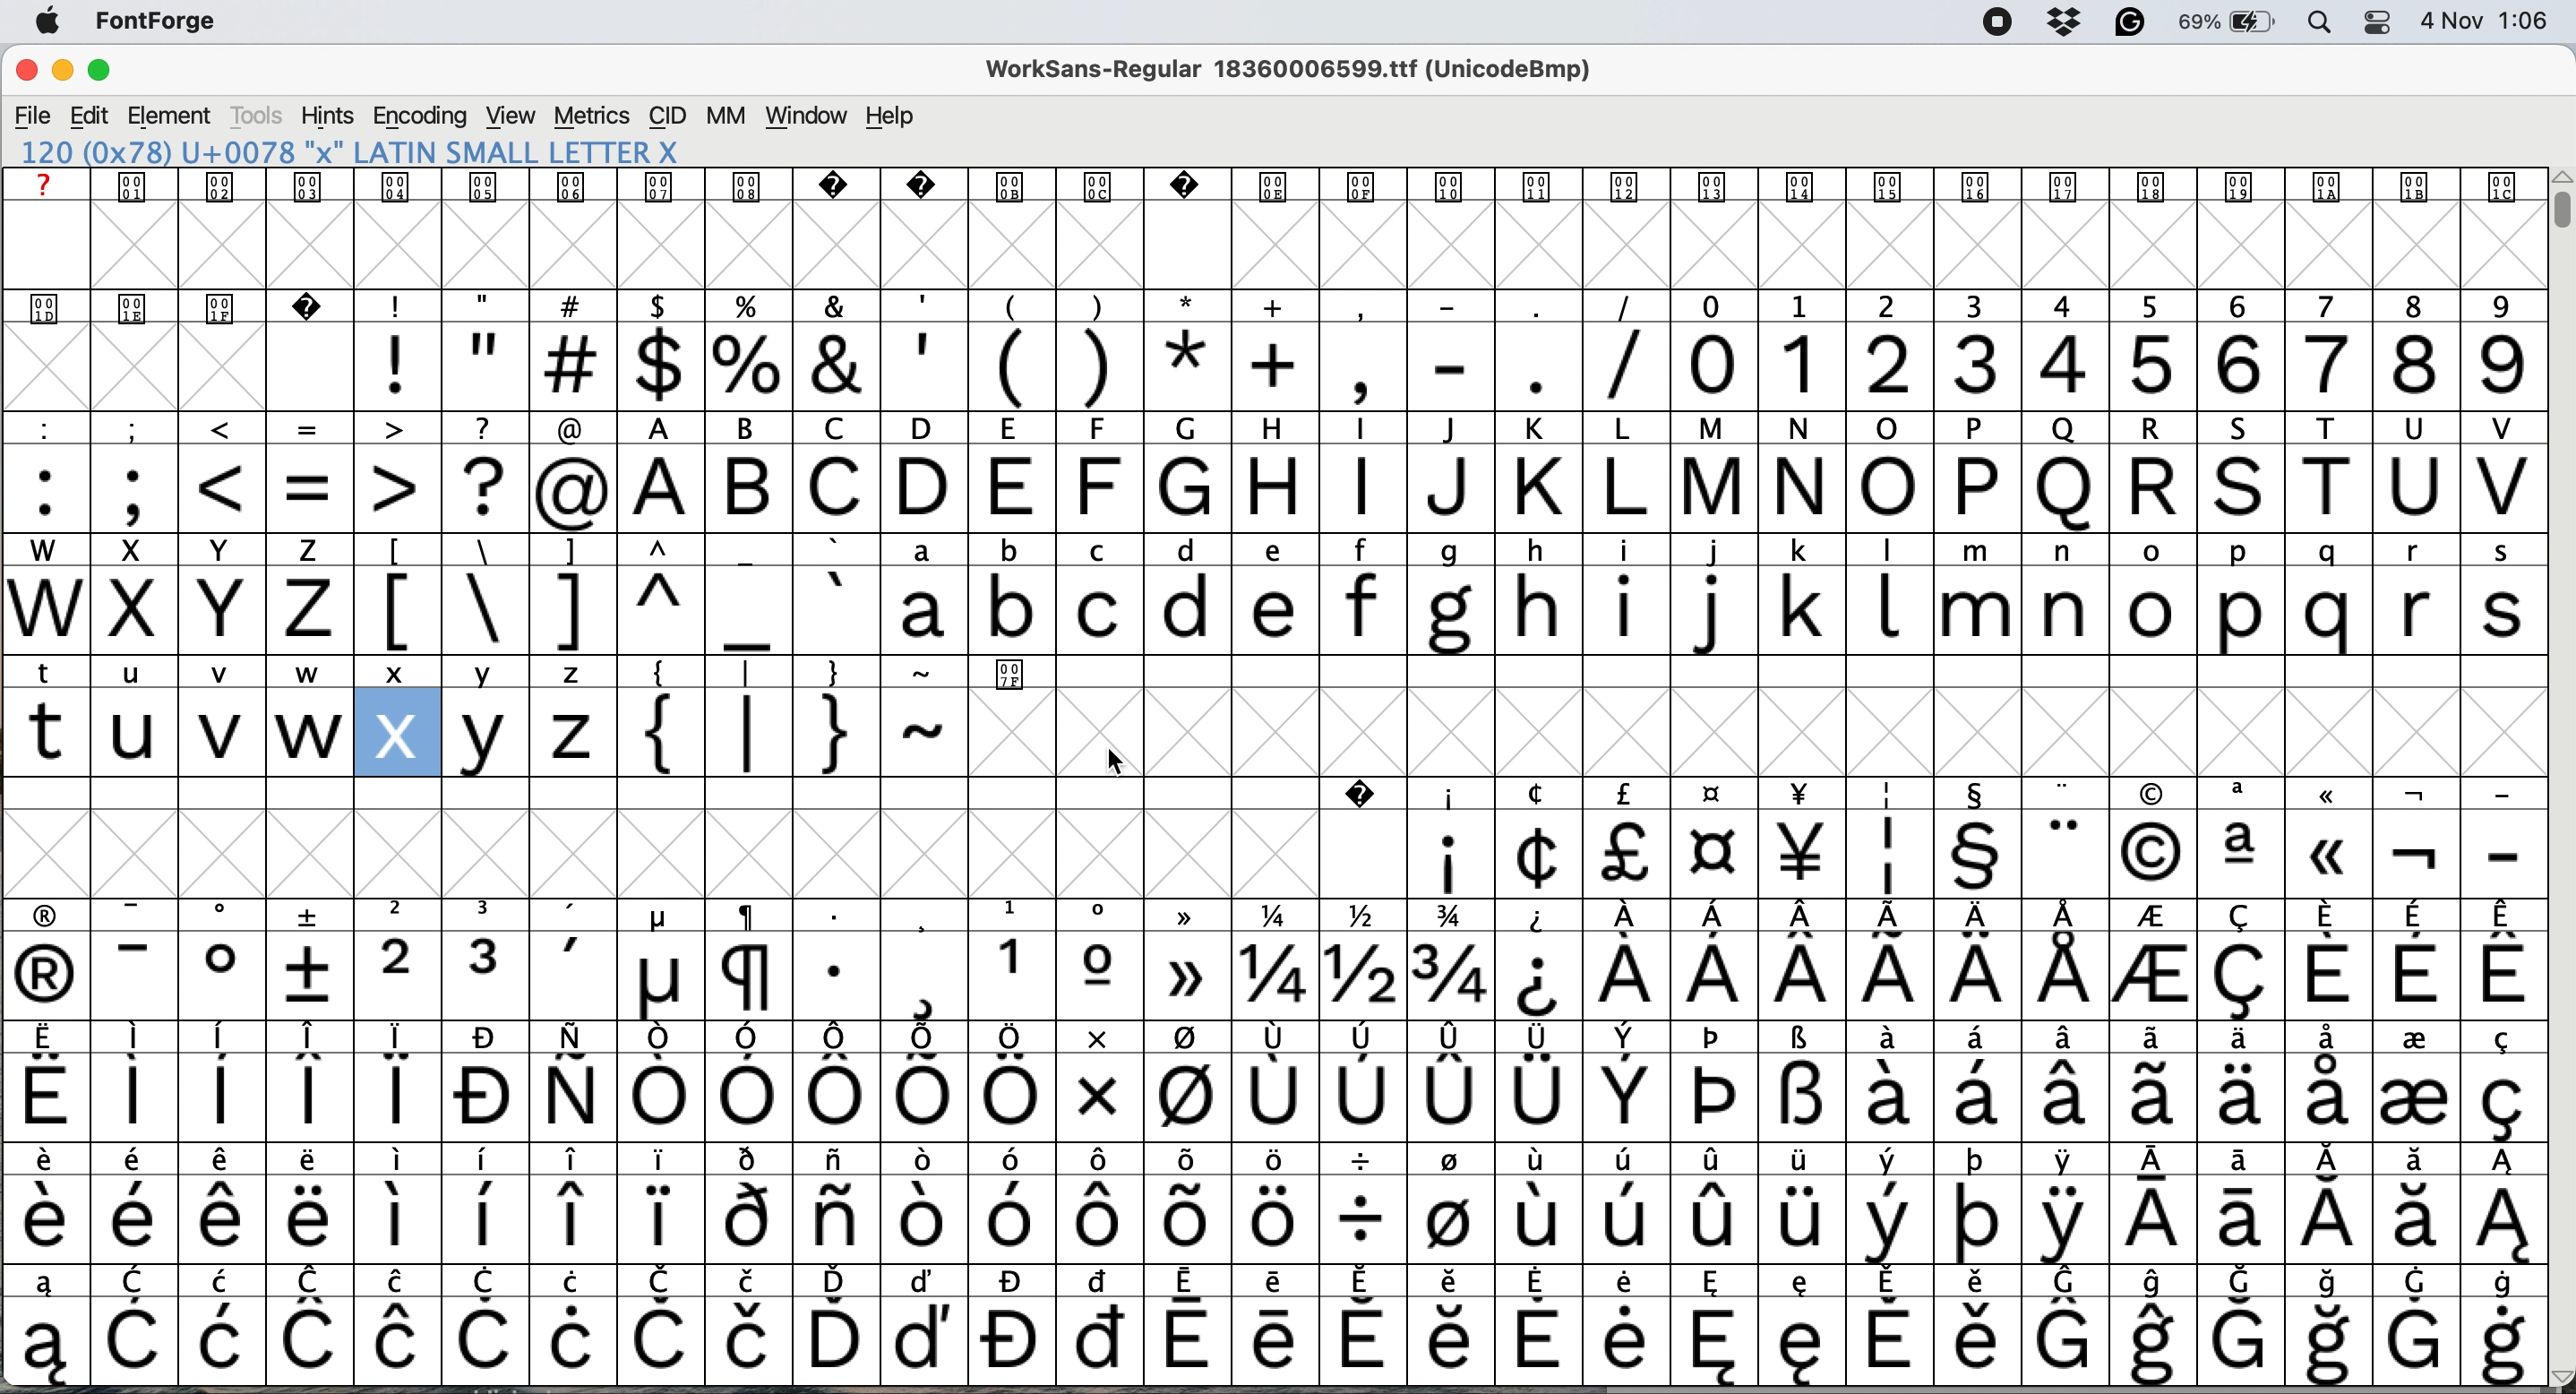  Describe the element at coordinates (533, 733) in the screenshot. I see `v z: lower case letters` at that location.